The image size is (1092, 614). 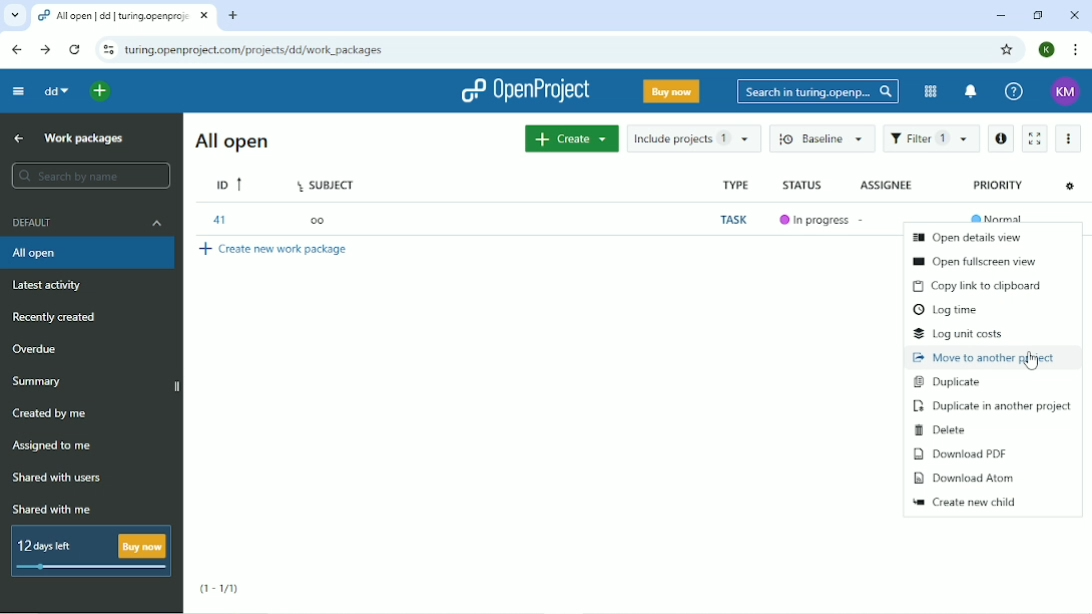 What do you see at coordinates (35, 349) in the screenshot?
I see `Overdue` at bounding box center [35, 349].